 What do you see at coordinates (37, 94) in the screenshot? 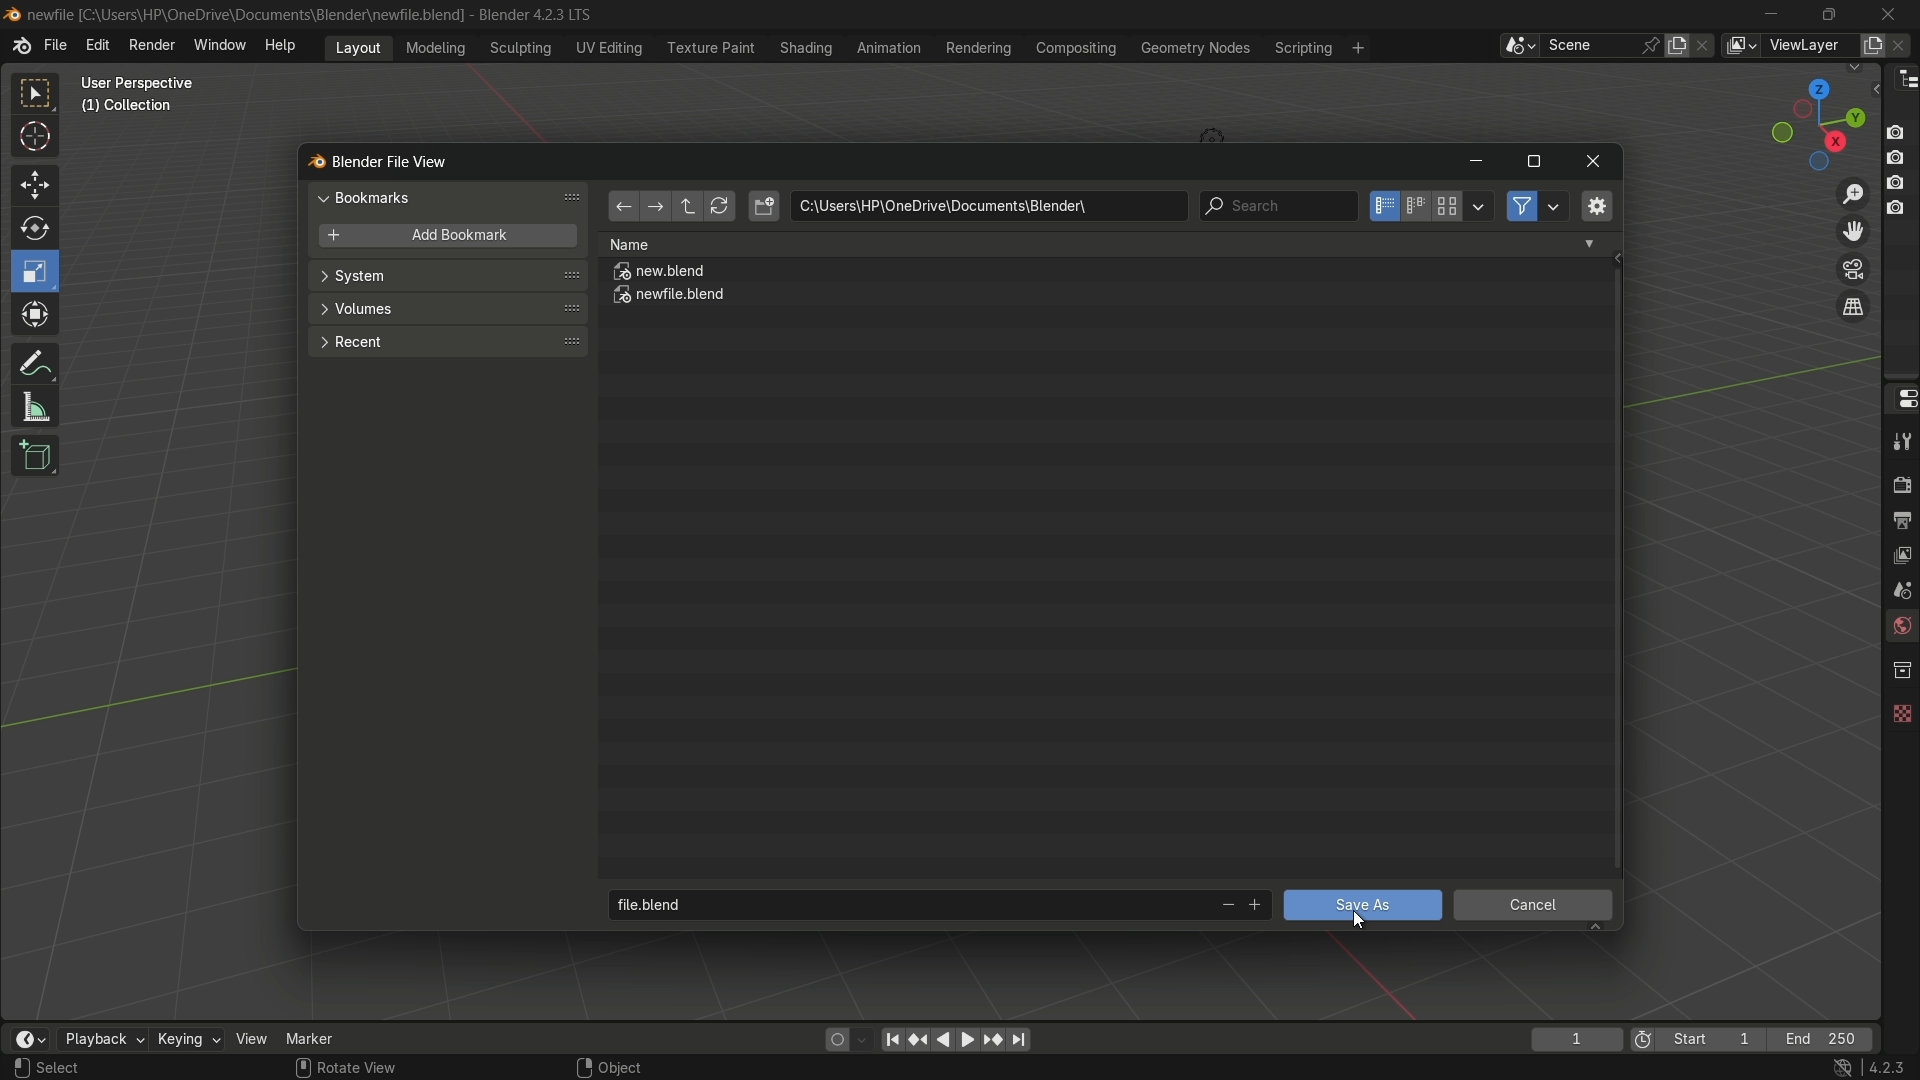
I see `select box` at bounding box center [37, 94].